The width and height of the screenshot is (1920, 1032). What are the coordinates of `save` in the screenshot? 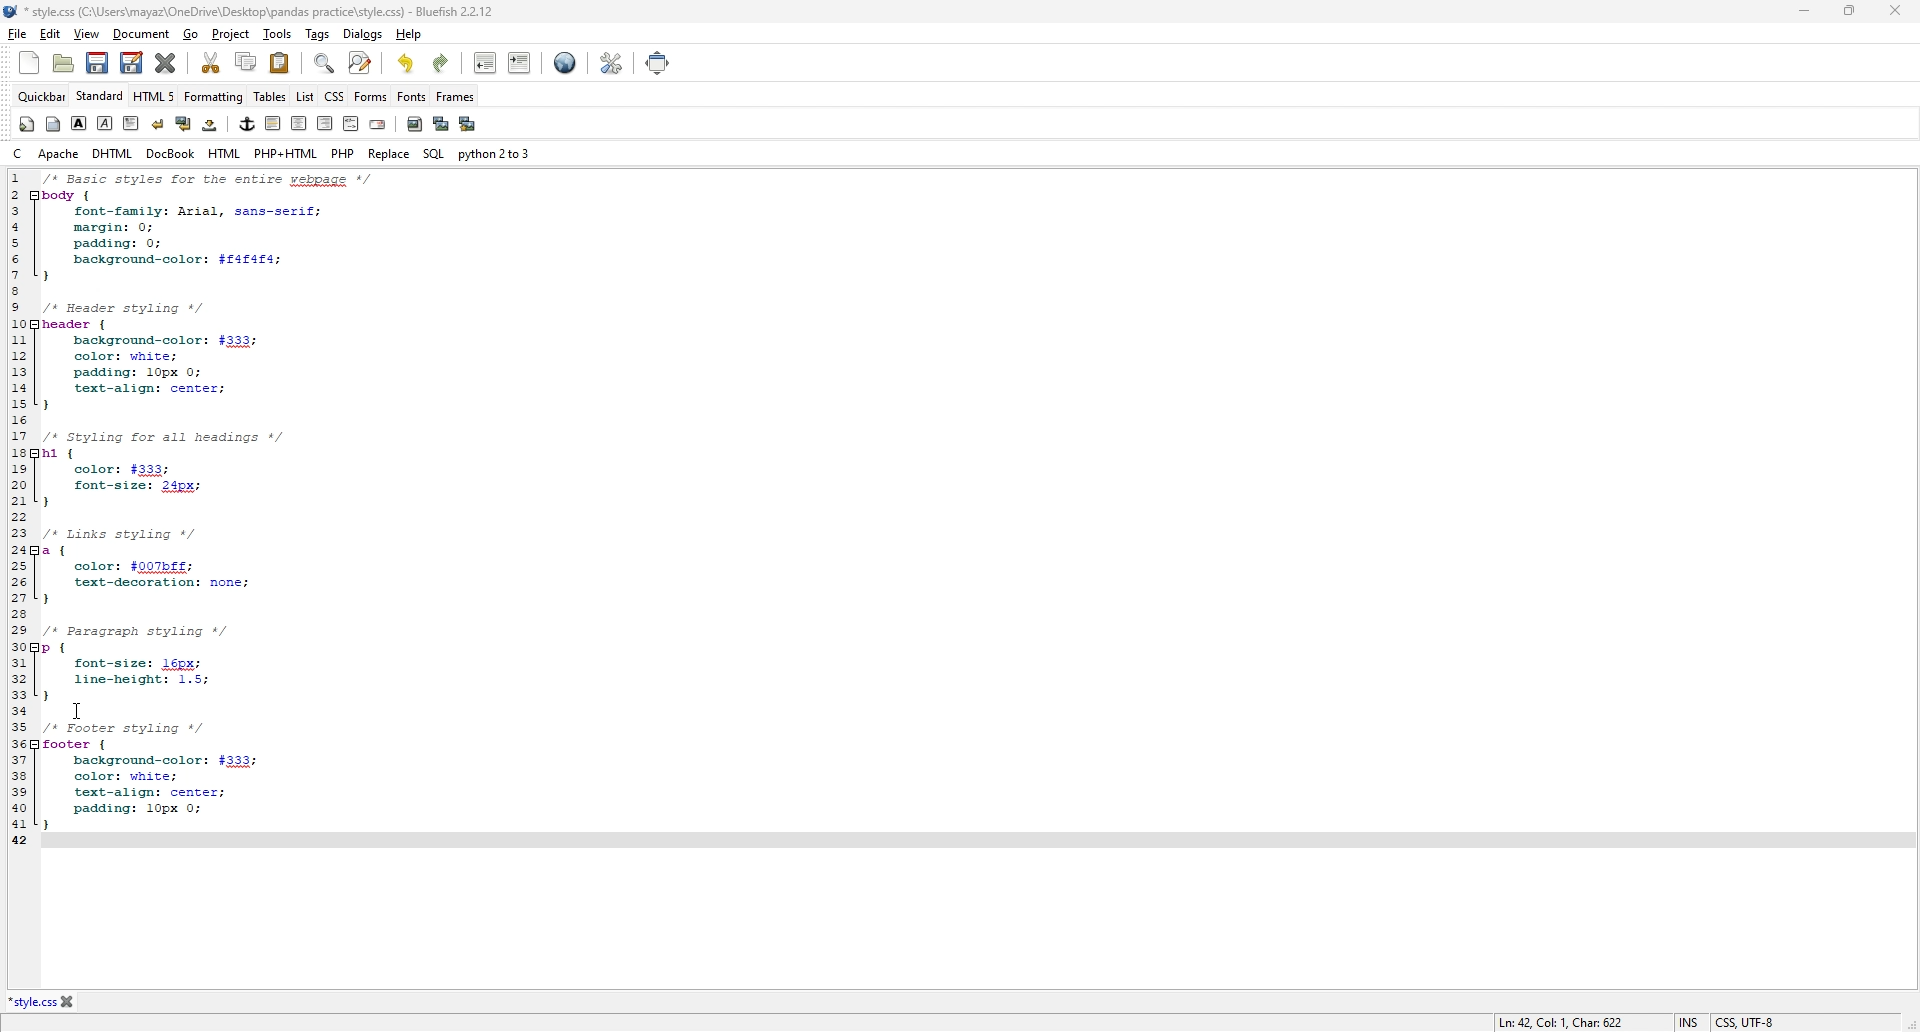 It's located at (97, 64).